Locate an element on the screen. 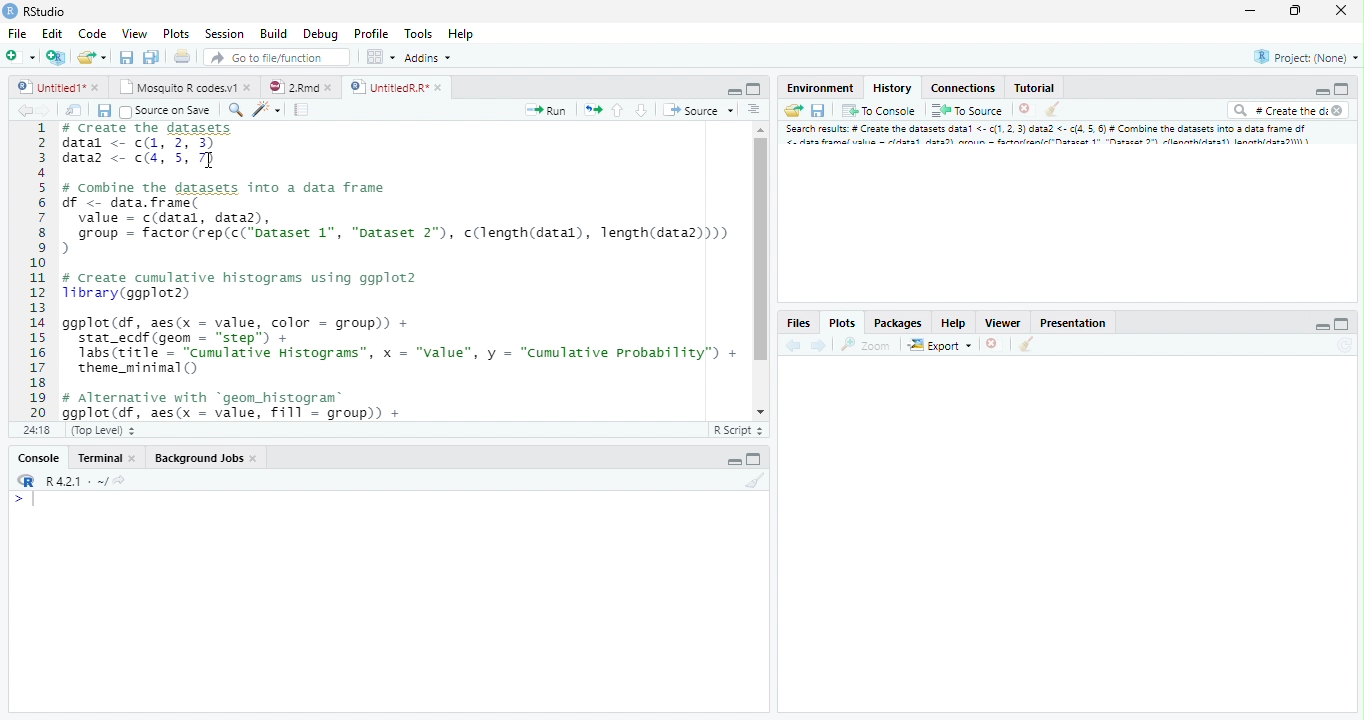 This screenshot has height=720, width=1364. UntitledR.R is located at coordinates (396, 86).